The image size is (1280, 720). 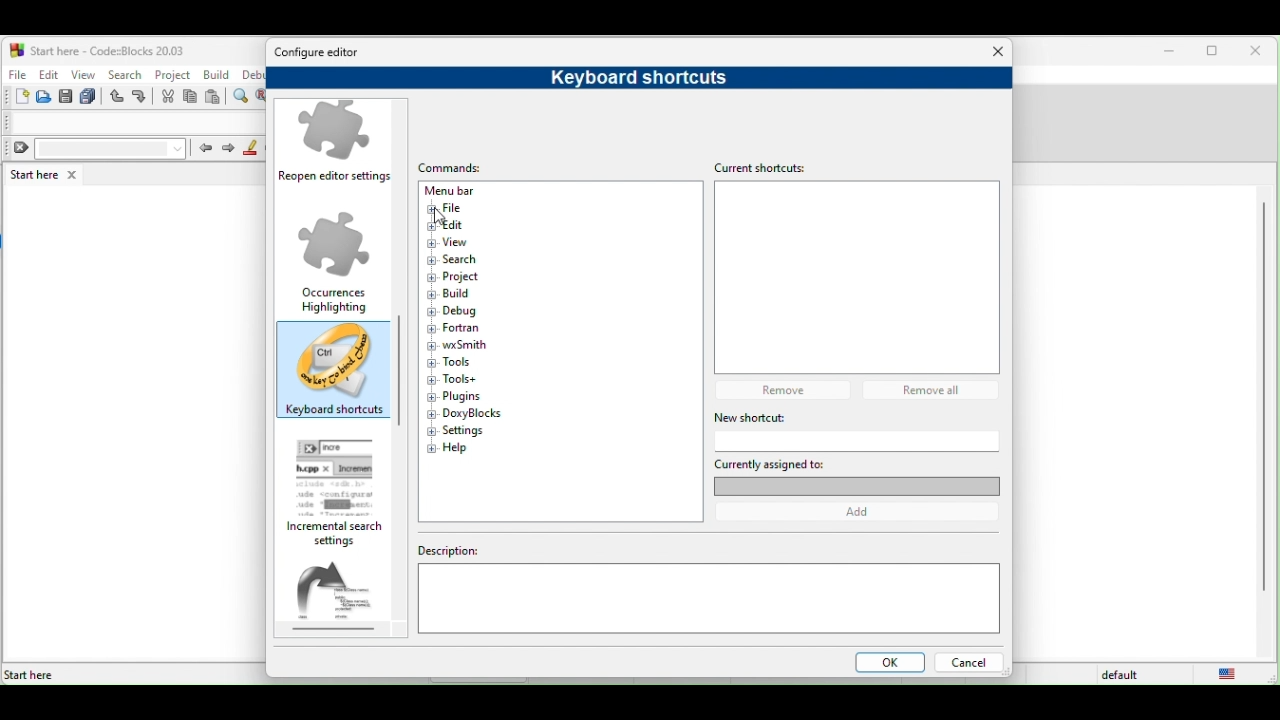 I want to click on incremental search setting, so click(x=341, y=493).